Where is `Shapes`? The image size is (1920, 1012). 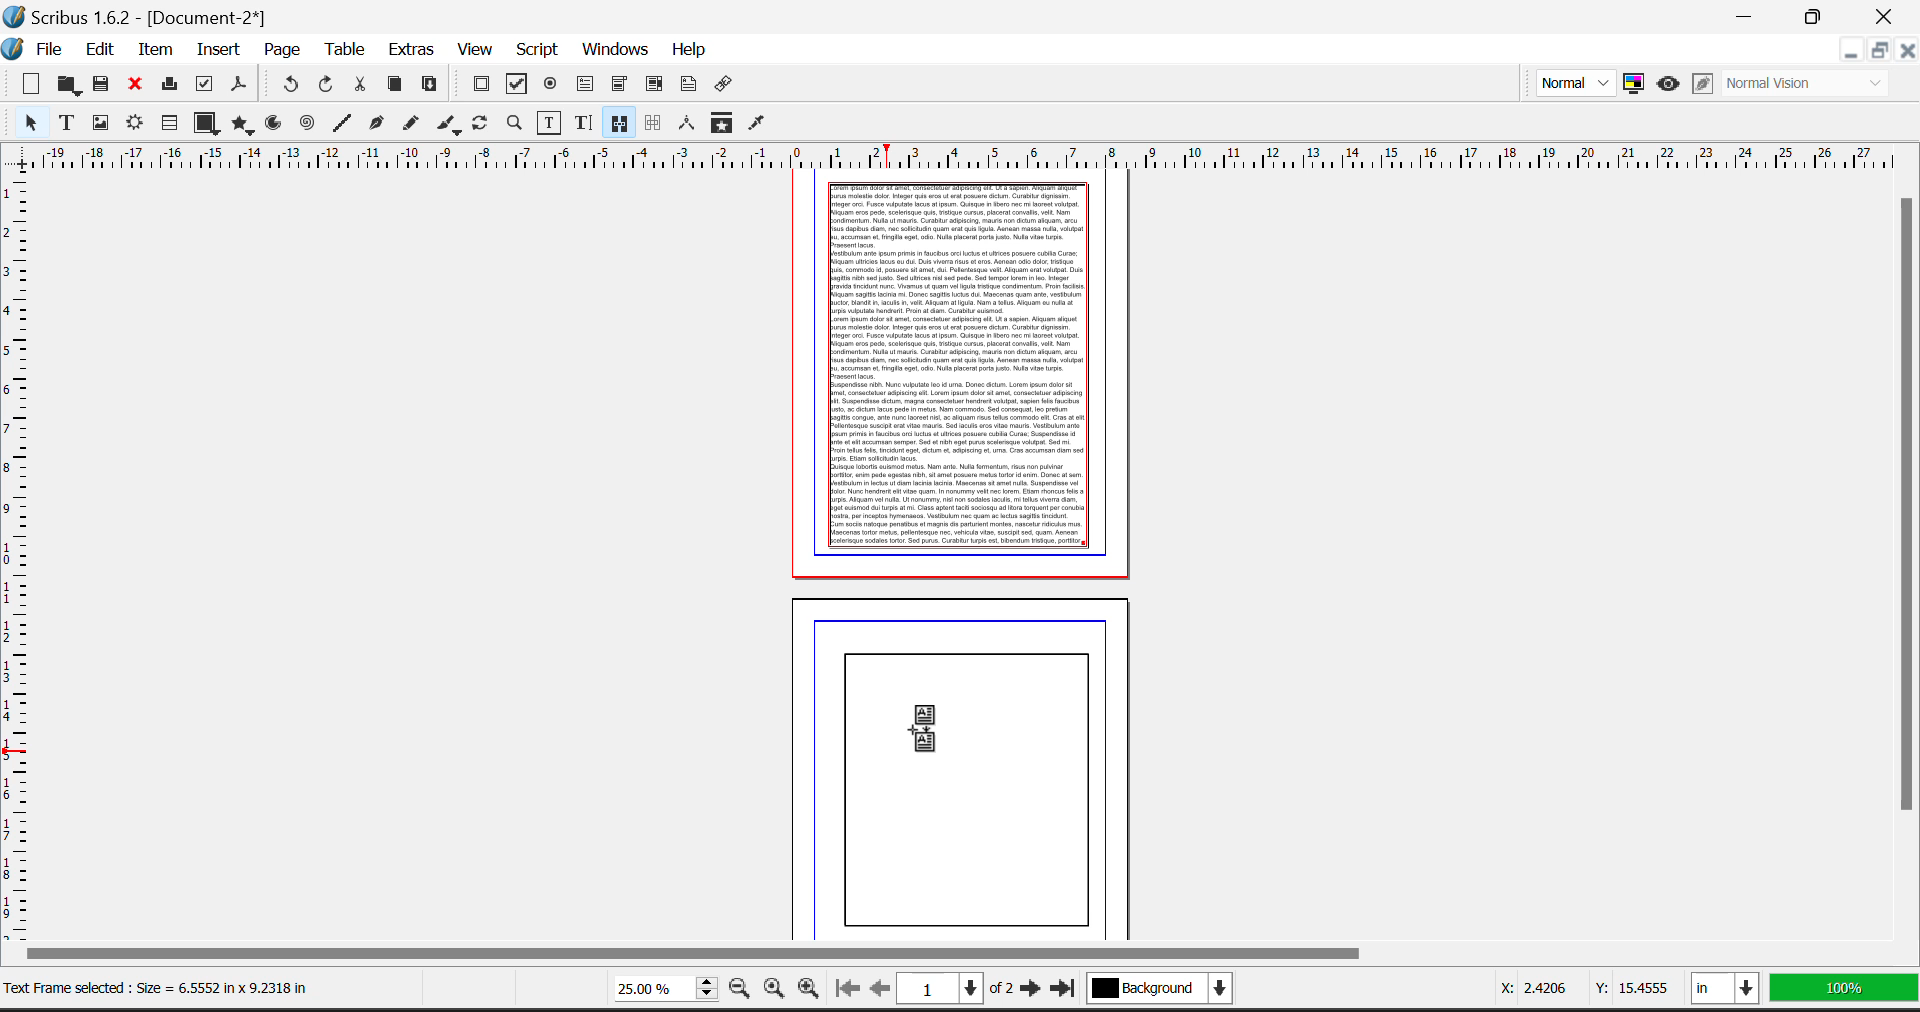
Shapes is located at coordinates (204, 124).